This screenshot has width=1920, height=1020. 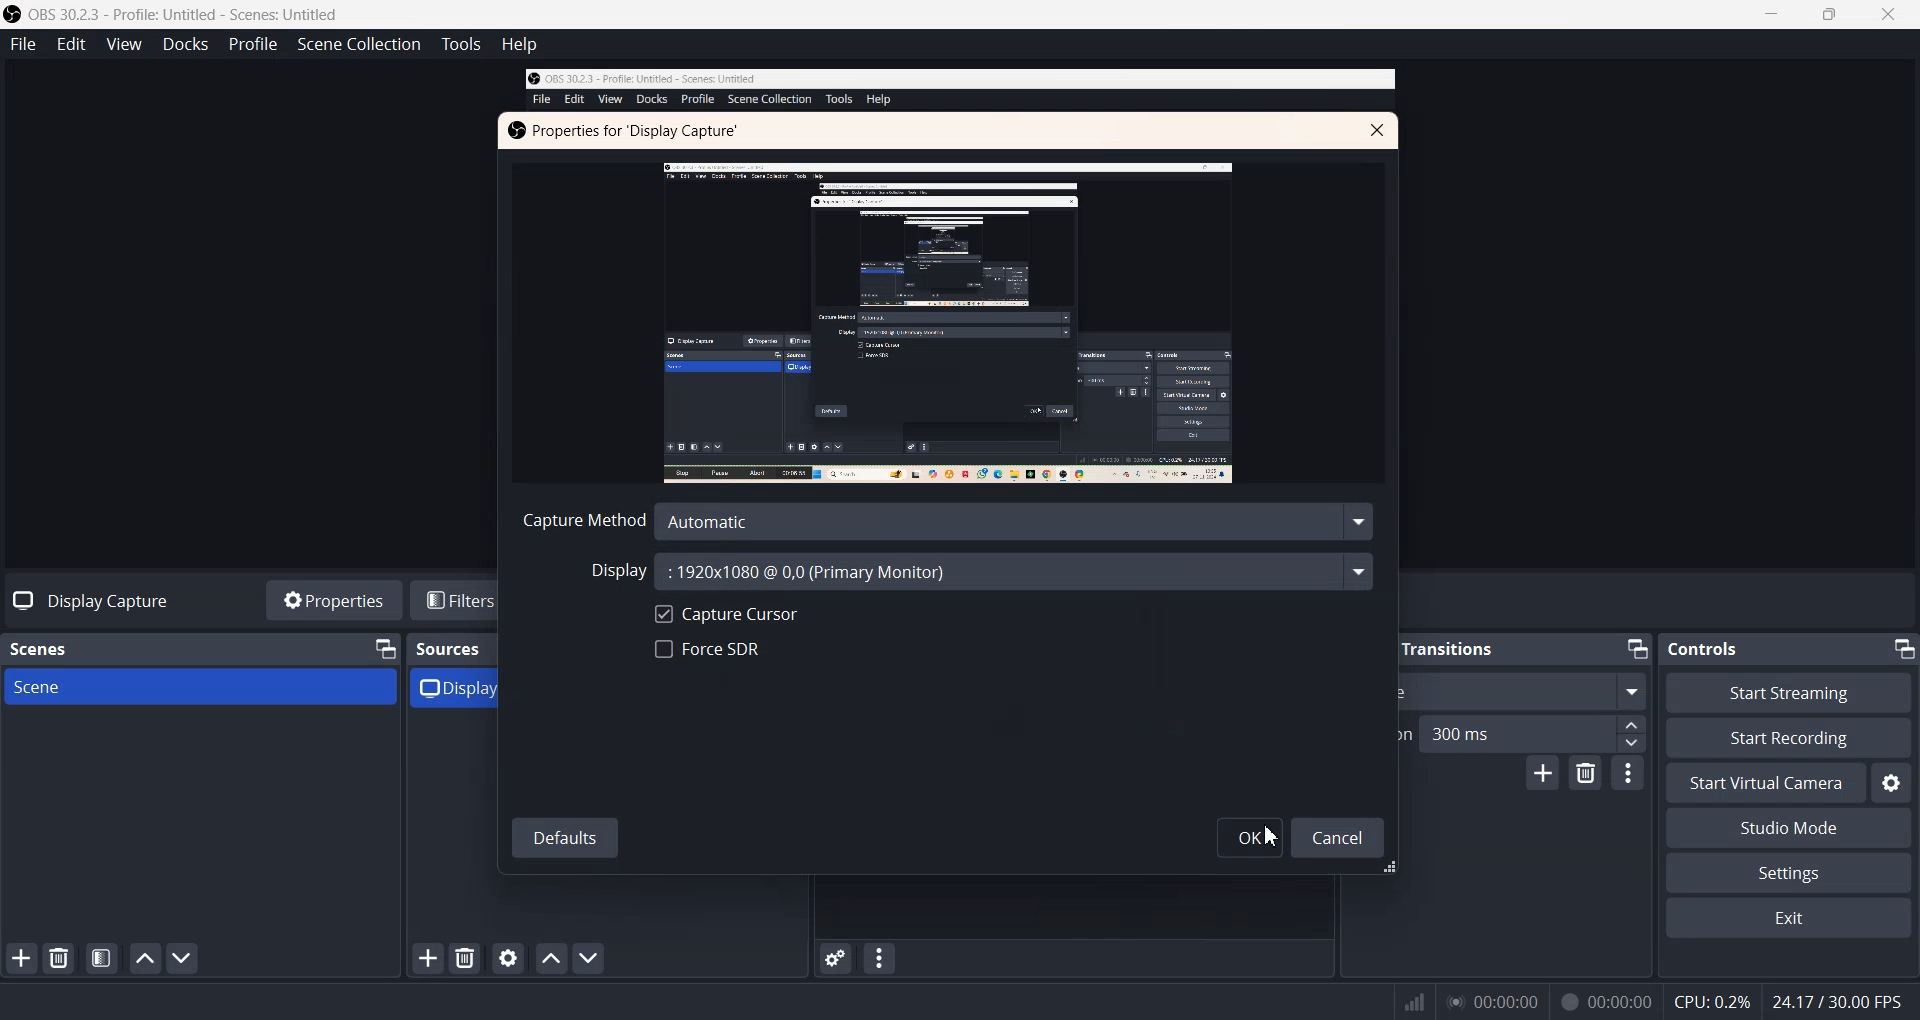 What do you see at coordinates (1606, 1002) in the screenshot?
I see `& 00:00:00` at bounding box center [1606, 1002].